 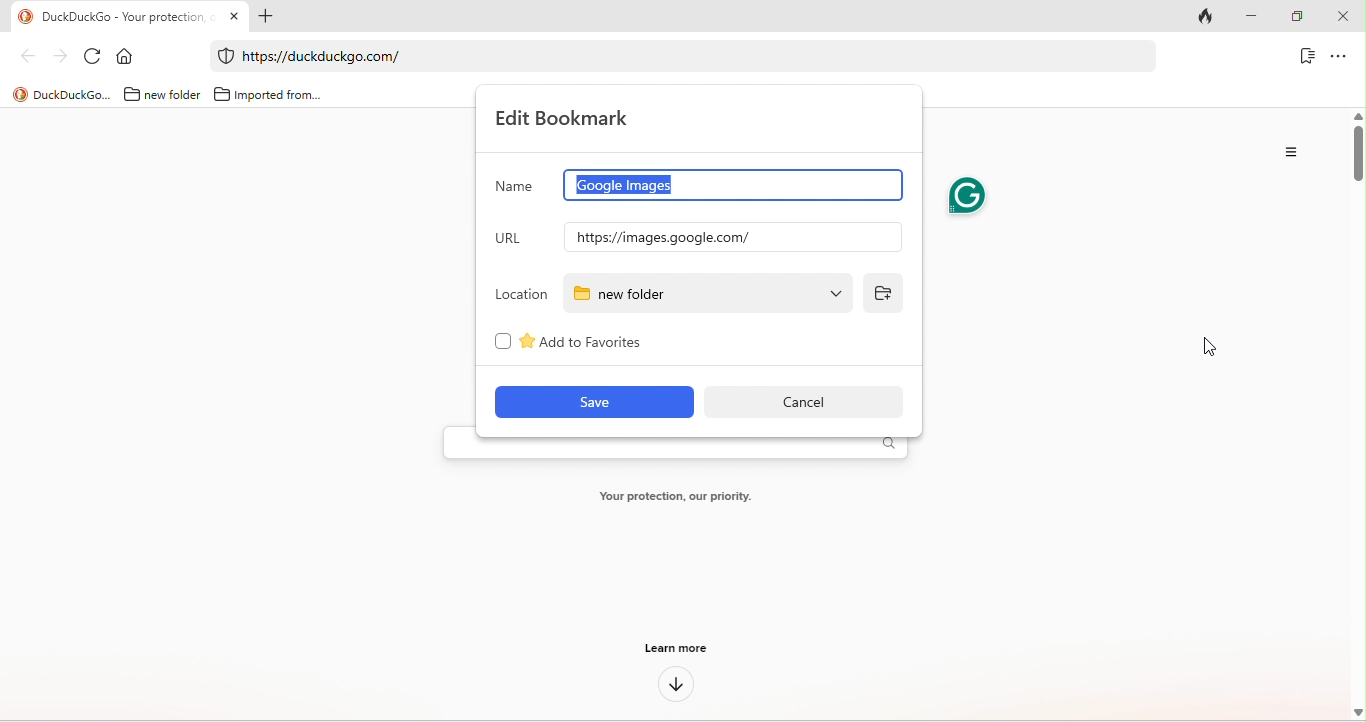 I want to click on cursor, so click(x=1209, y=346).